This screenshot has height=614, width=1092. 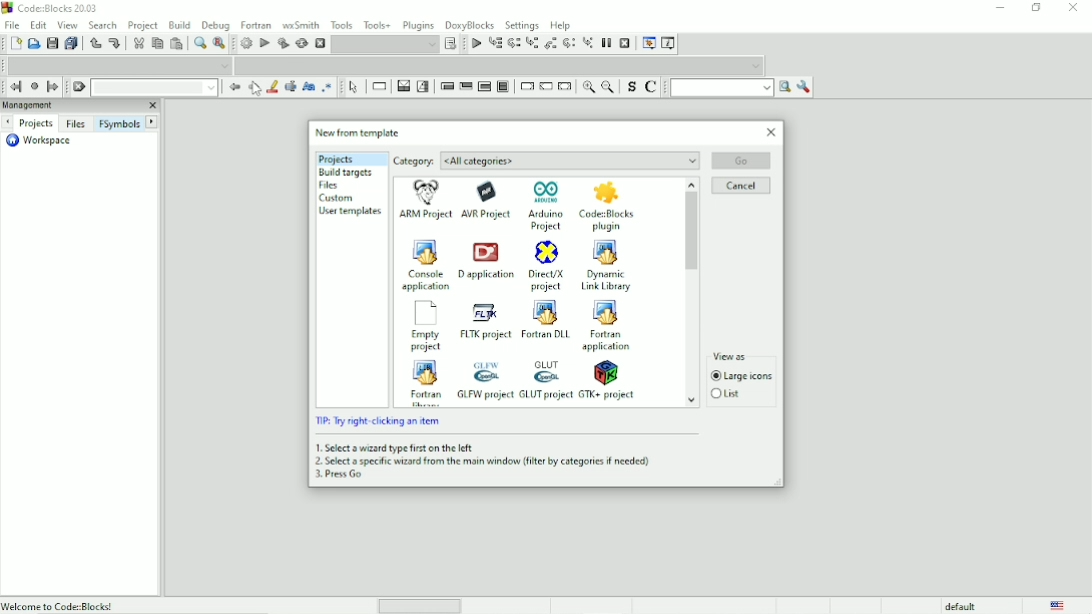 What do you see at coordinates (199, 44) in the screenshot?
I see `Find` at bounding box center [199, 44].